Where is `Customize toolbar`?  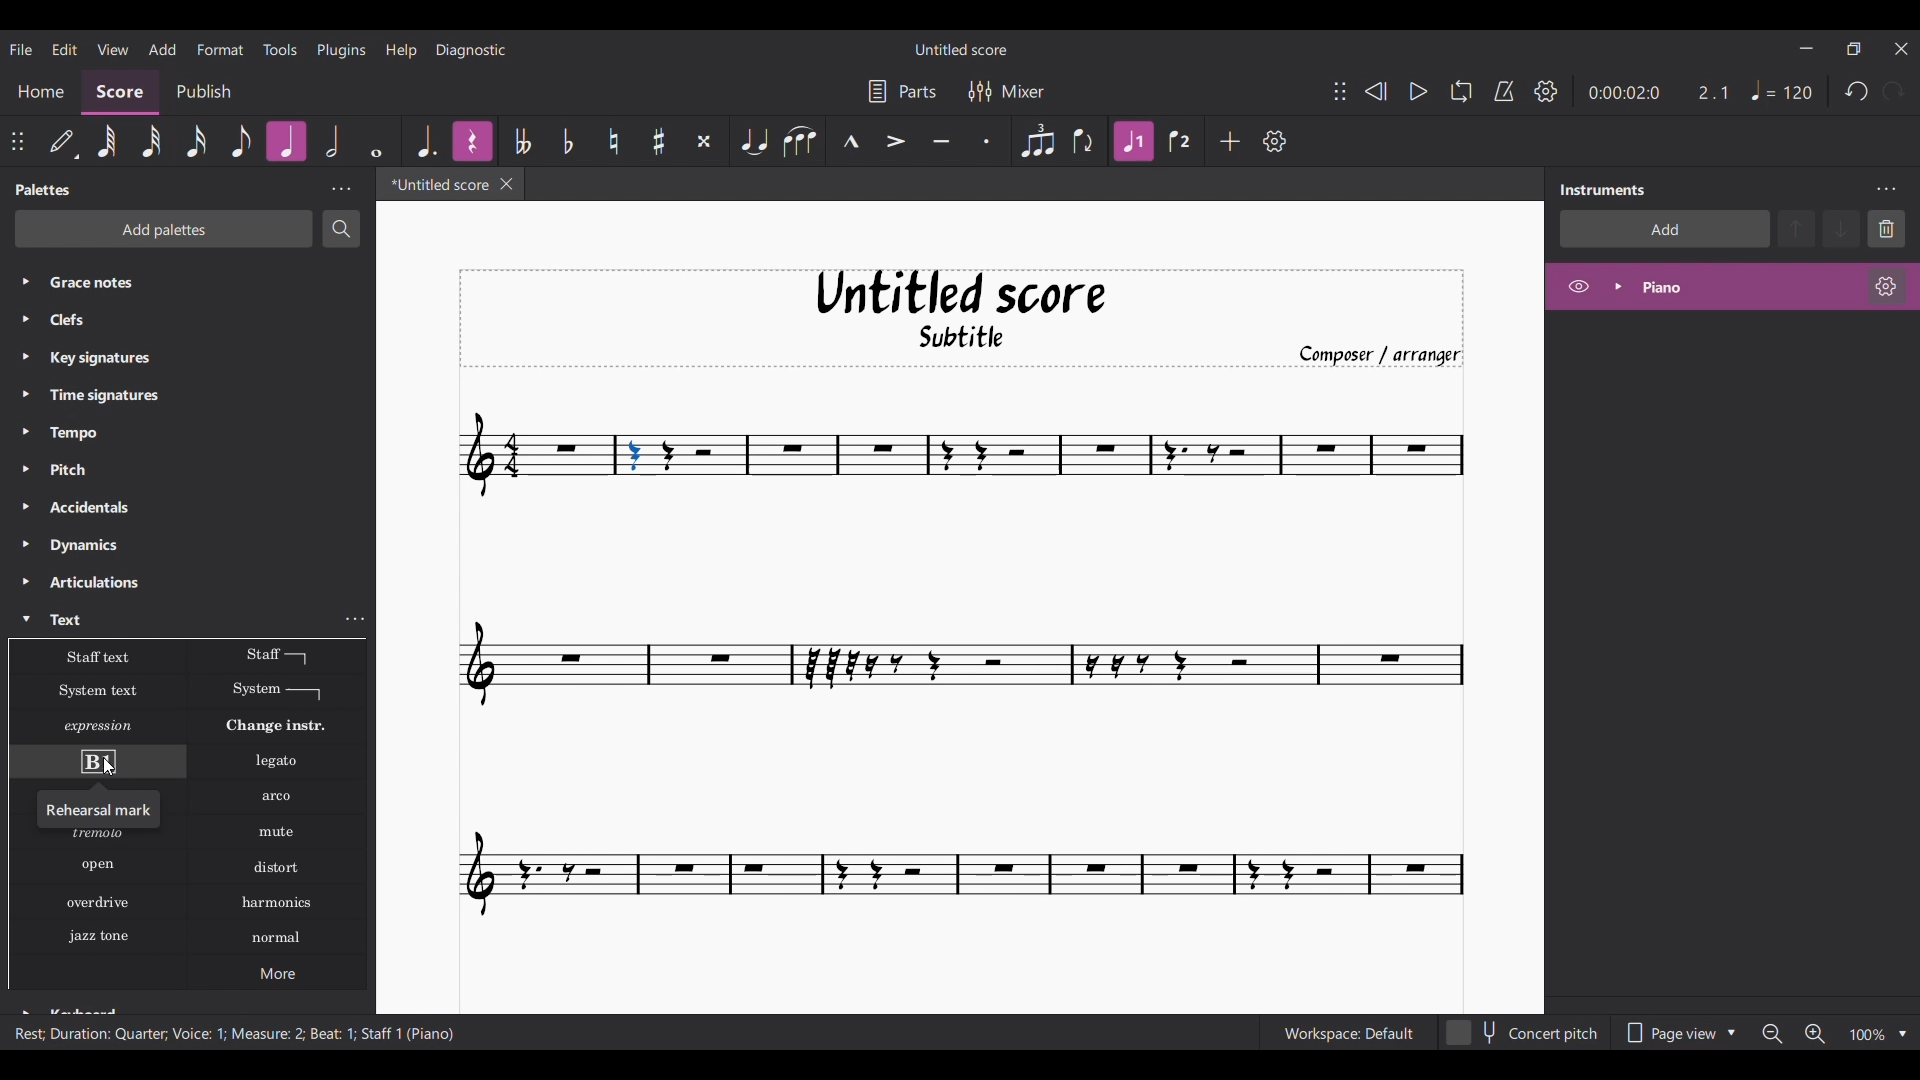 Customize toolbar is located at coordinates (1274, 141).